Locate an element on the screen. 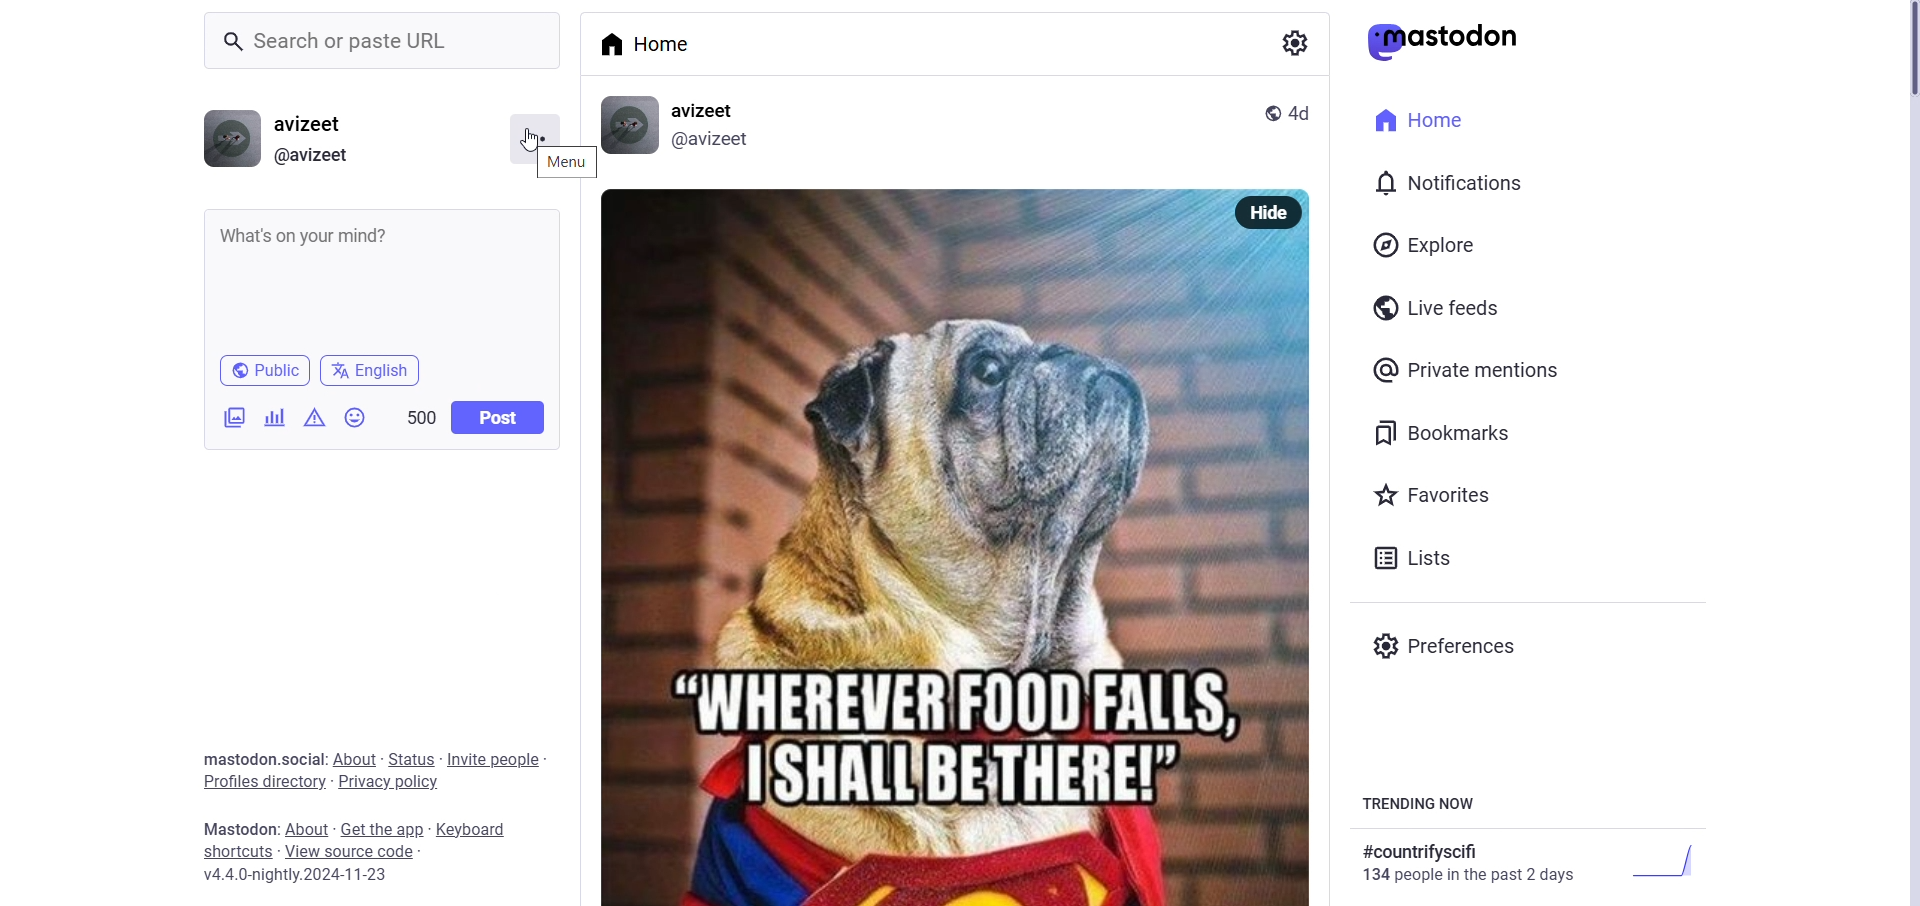 This screenshot has height=906, width=1920. Menu is located at coordinates (532, 129).